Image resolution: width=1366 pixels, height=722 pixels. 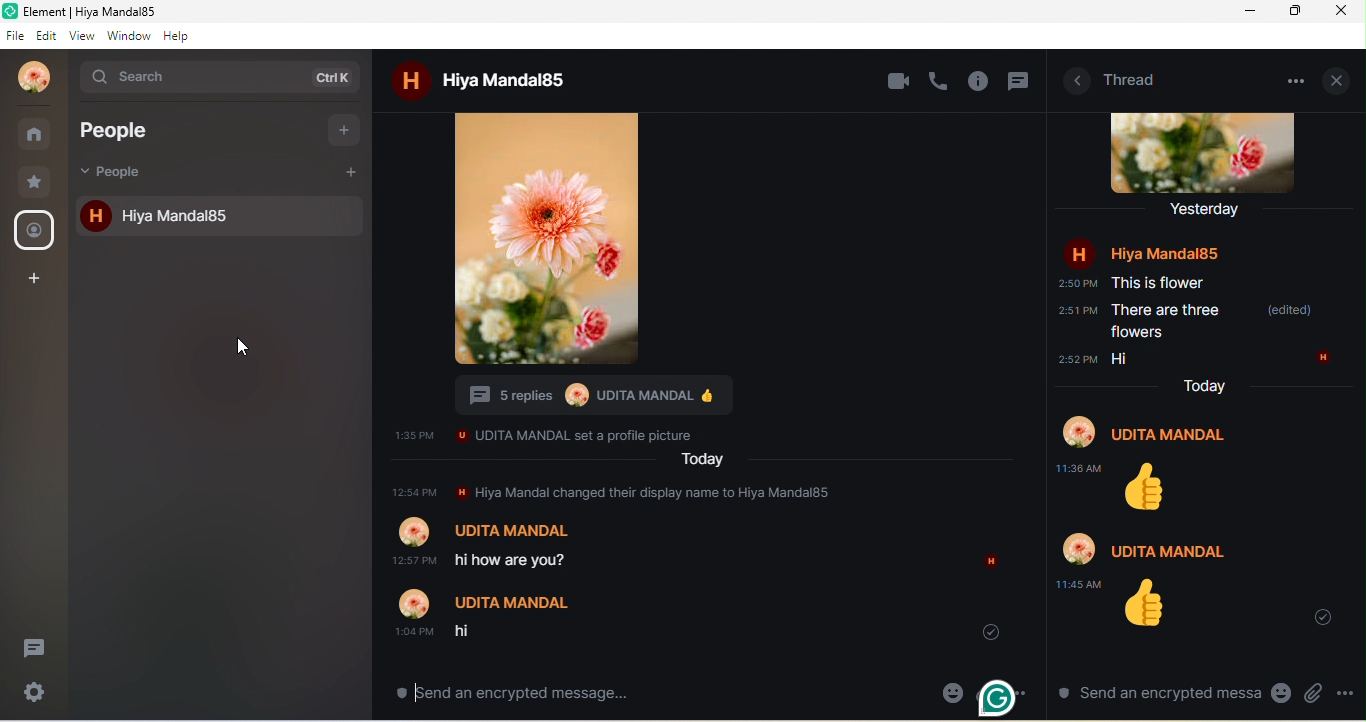 What do you see at coordinates (1145, 606) in the screenshot?
I see `Thumbs up emoji` at bounding box center [1145, 606].